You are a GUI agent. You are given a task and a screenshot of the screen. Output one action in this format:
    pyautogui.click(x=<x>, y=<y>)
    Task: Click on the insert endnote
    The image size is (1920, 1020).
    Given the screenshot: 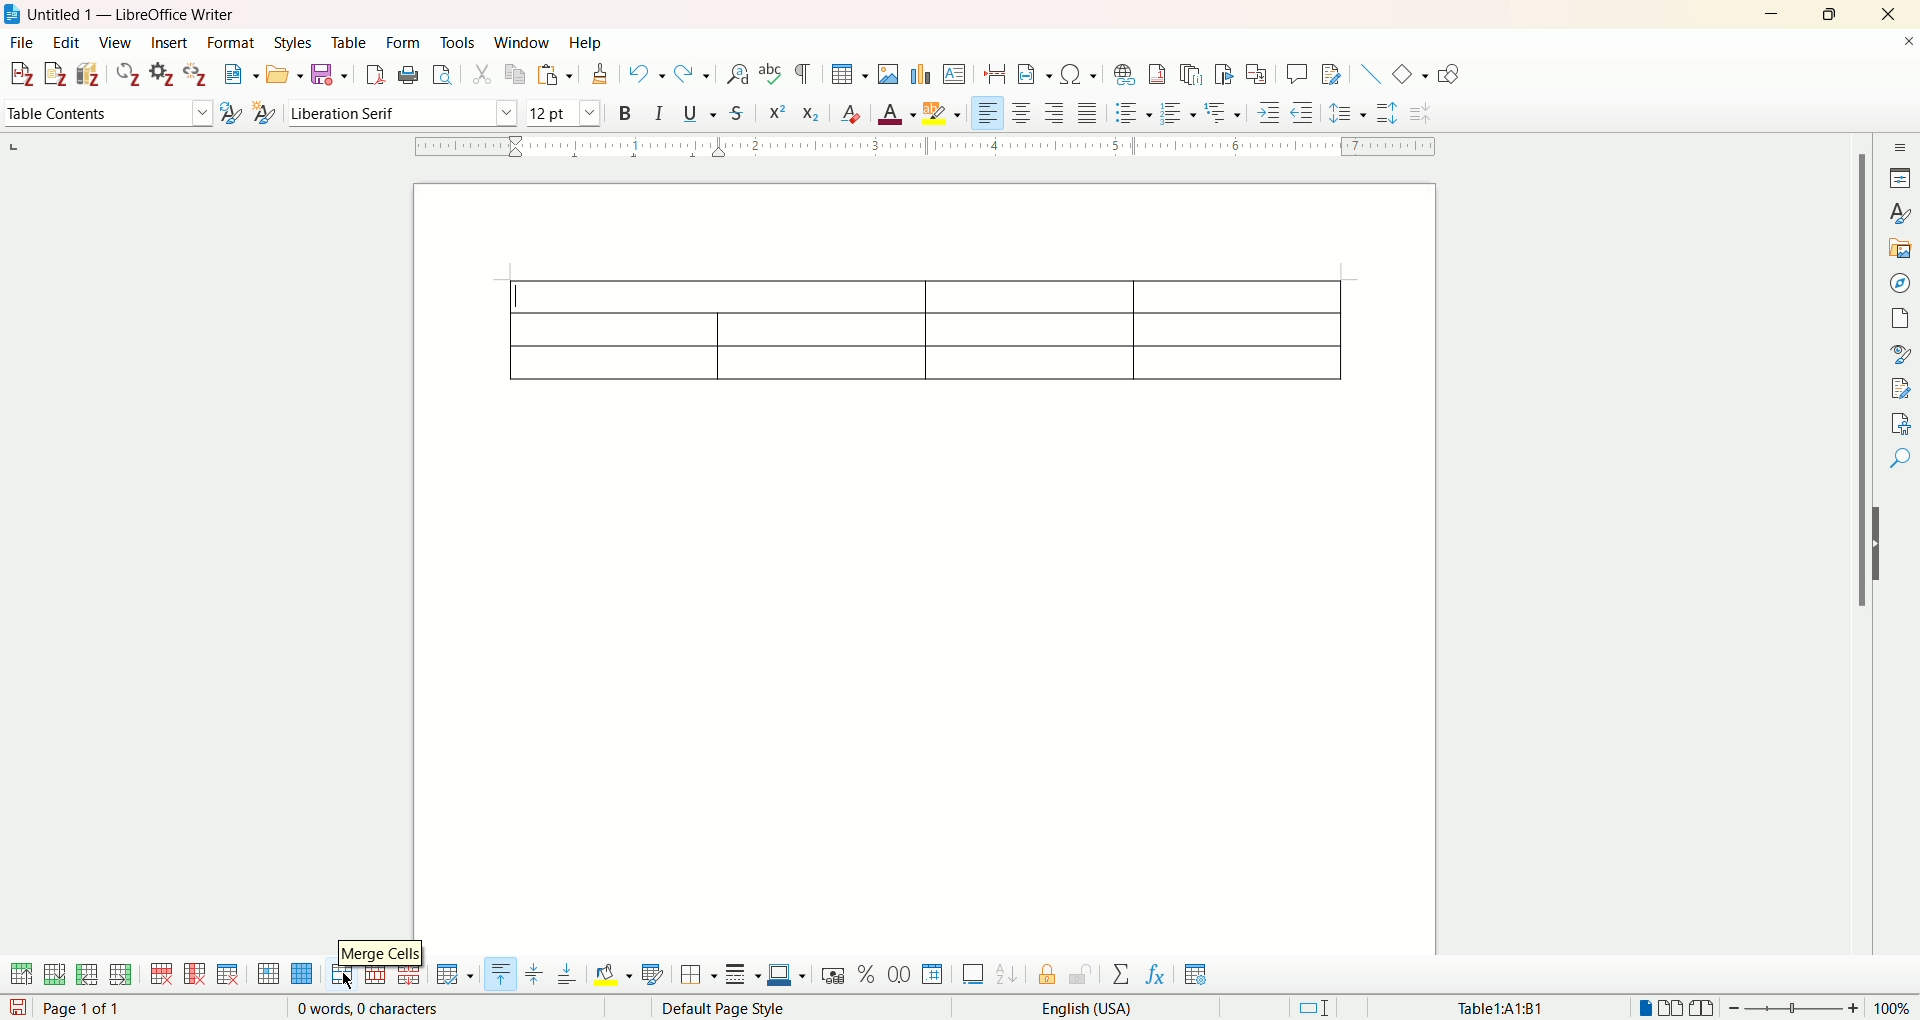 What is the action you would take?
    pyautogui.click(x=1196, y=75)
    